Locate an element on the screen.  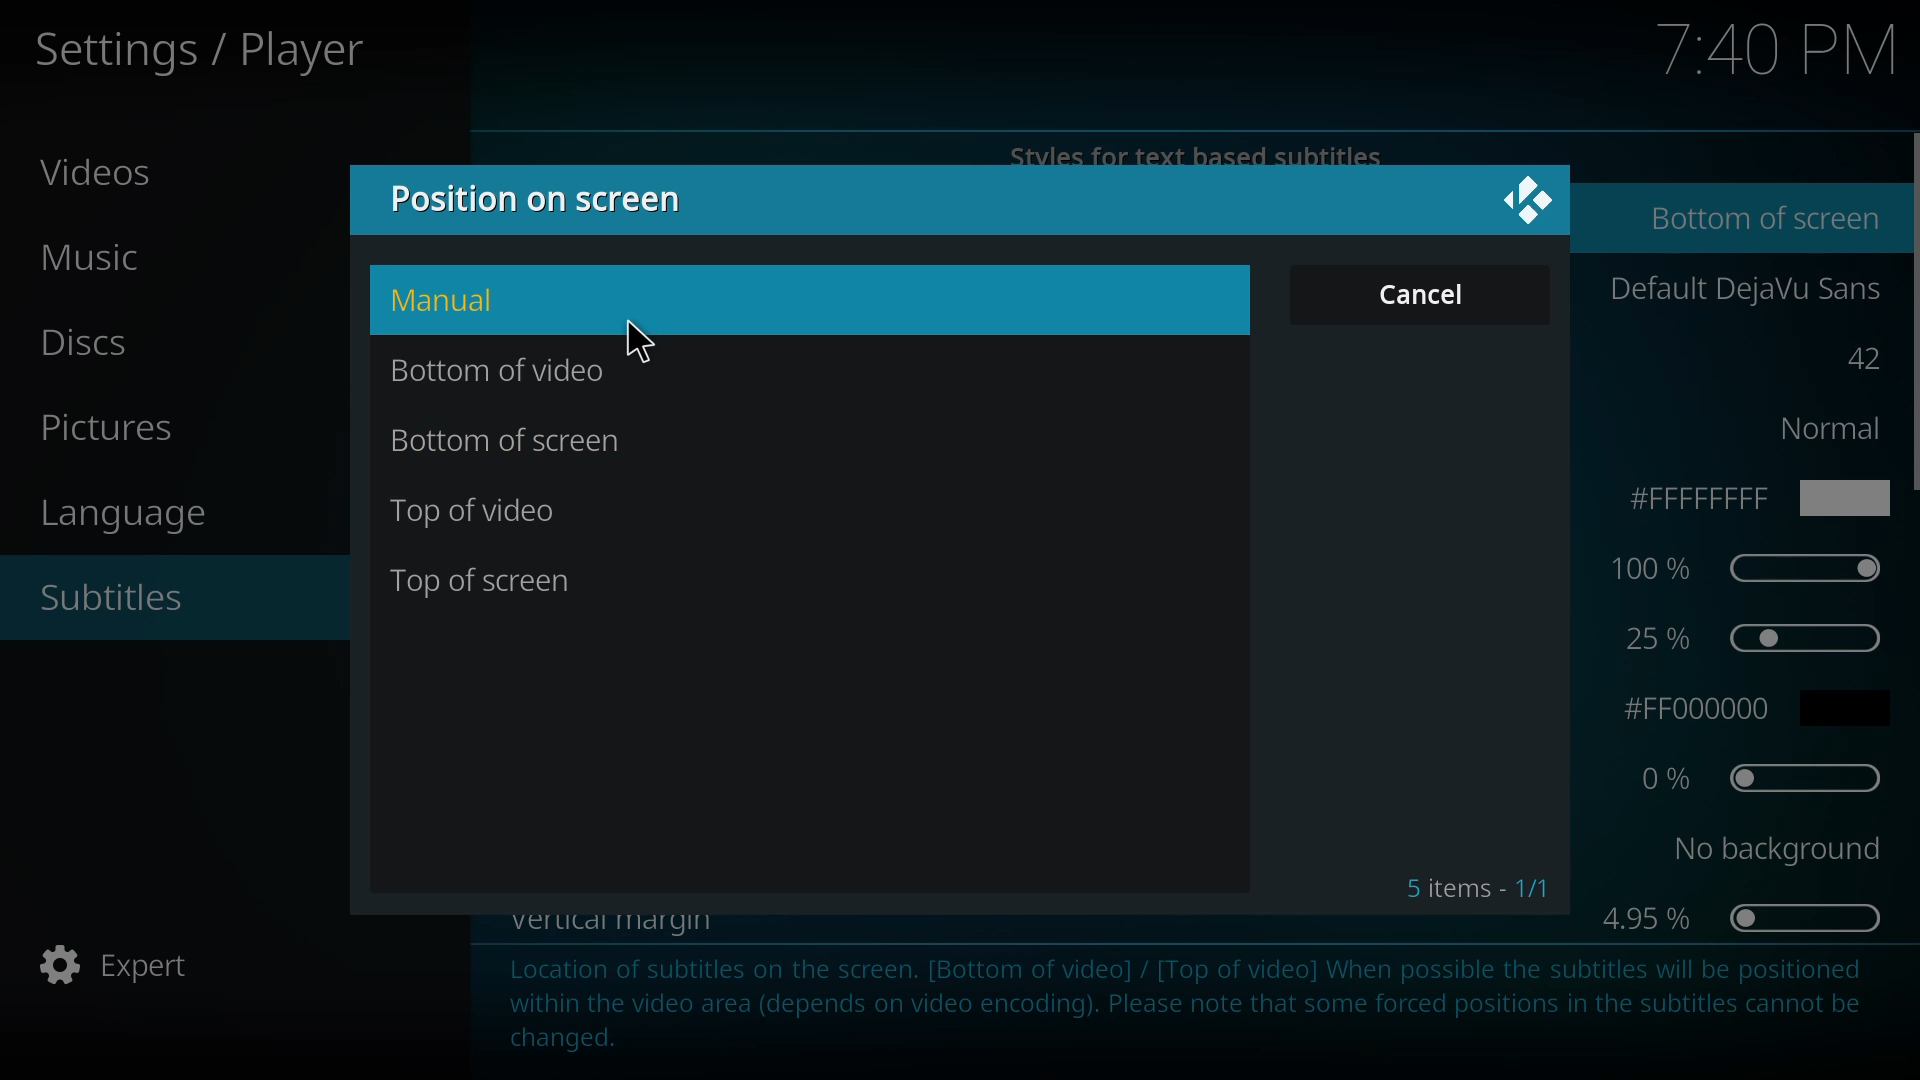
videos is located at coordinates (103, 175).